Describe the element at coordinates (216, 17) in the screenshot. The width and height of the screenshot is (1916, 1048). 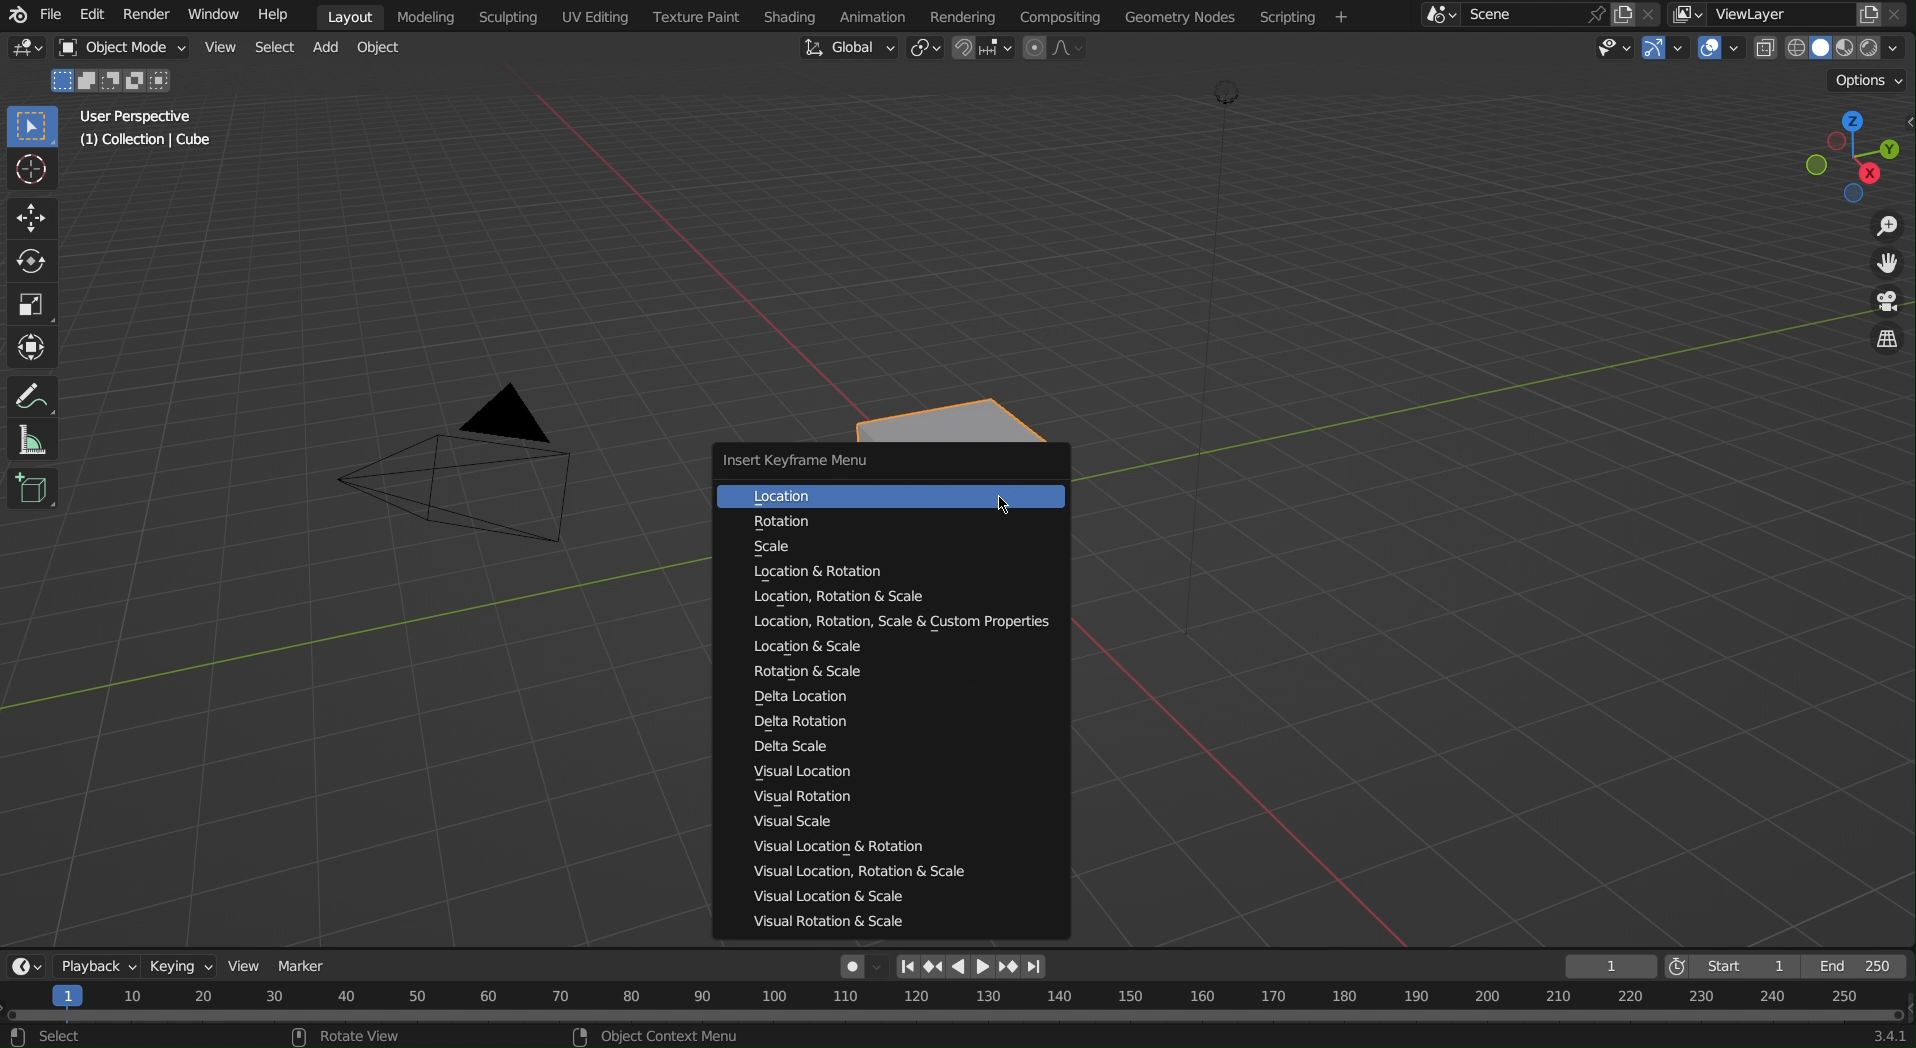
I see `Window` at that location.